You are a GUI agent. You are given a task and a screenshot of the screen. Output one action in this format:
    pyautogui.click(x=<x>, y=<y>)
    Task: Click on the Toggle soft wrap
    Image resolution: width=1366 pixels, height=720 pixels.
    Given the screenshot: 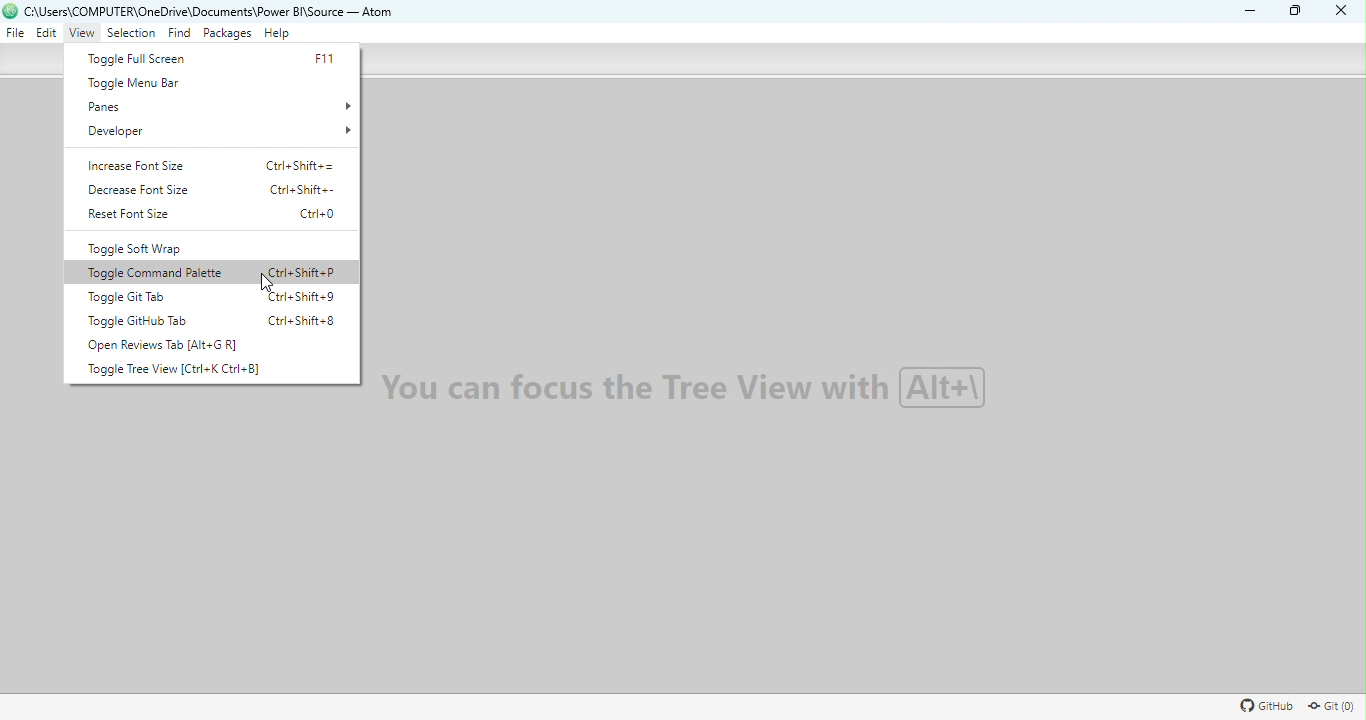 What is the action you would take?
    pyautogui.click(x=205, y=248)
    